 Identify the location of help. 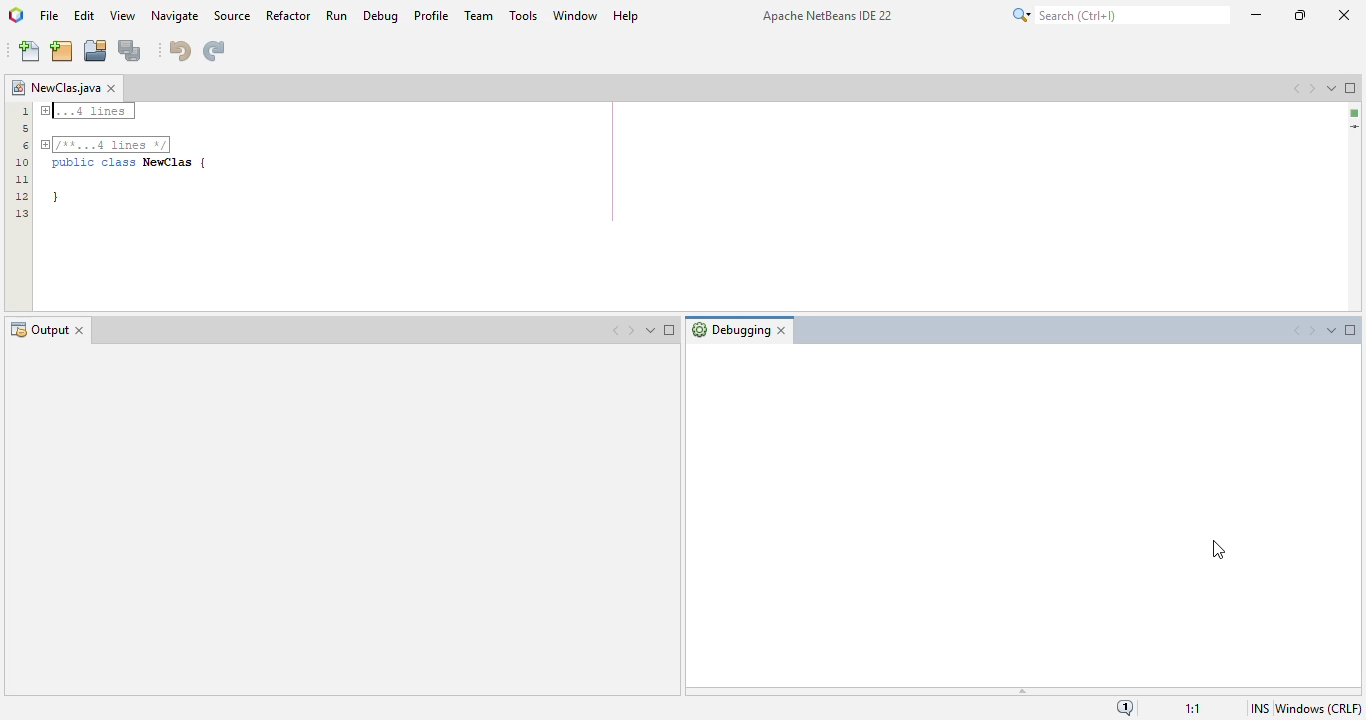
(626, 14).